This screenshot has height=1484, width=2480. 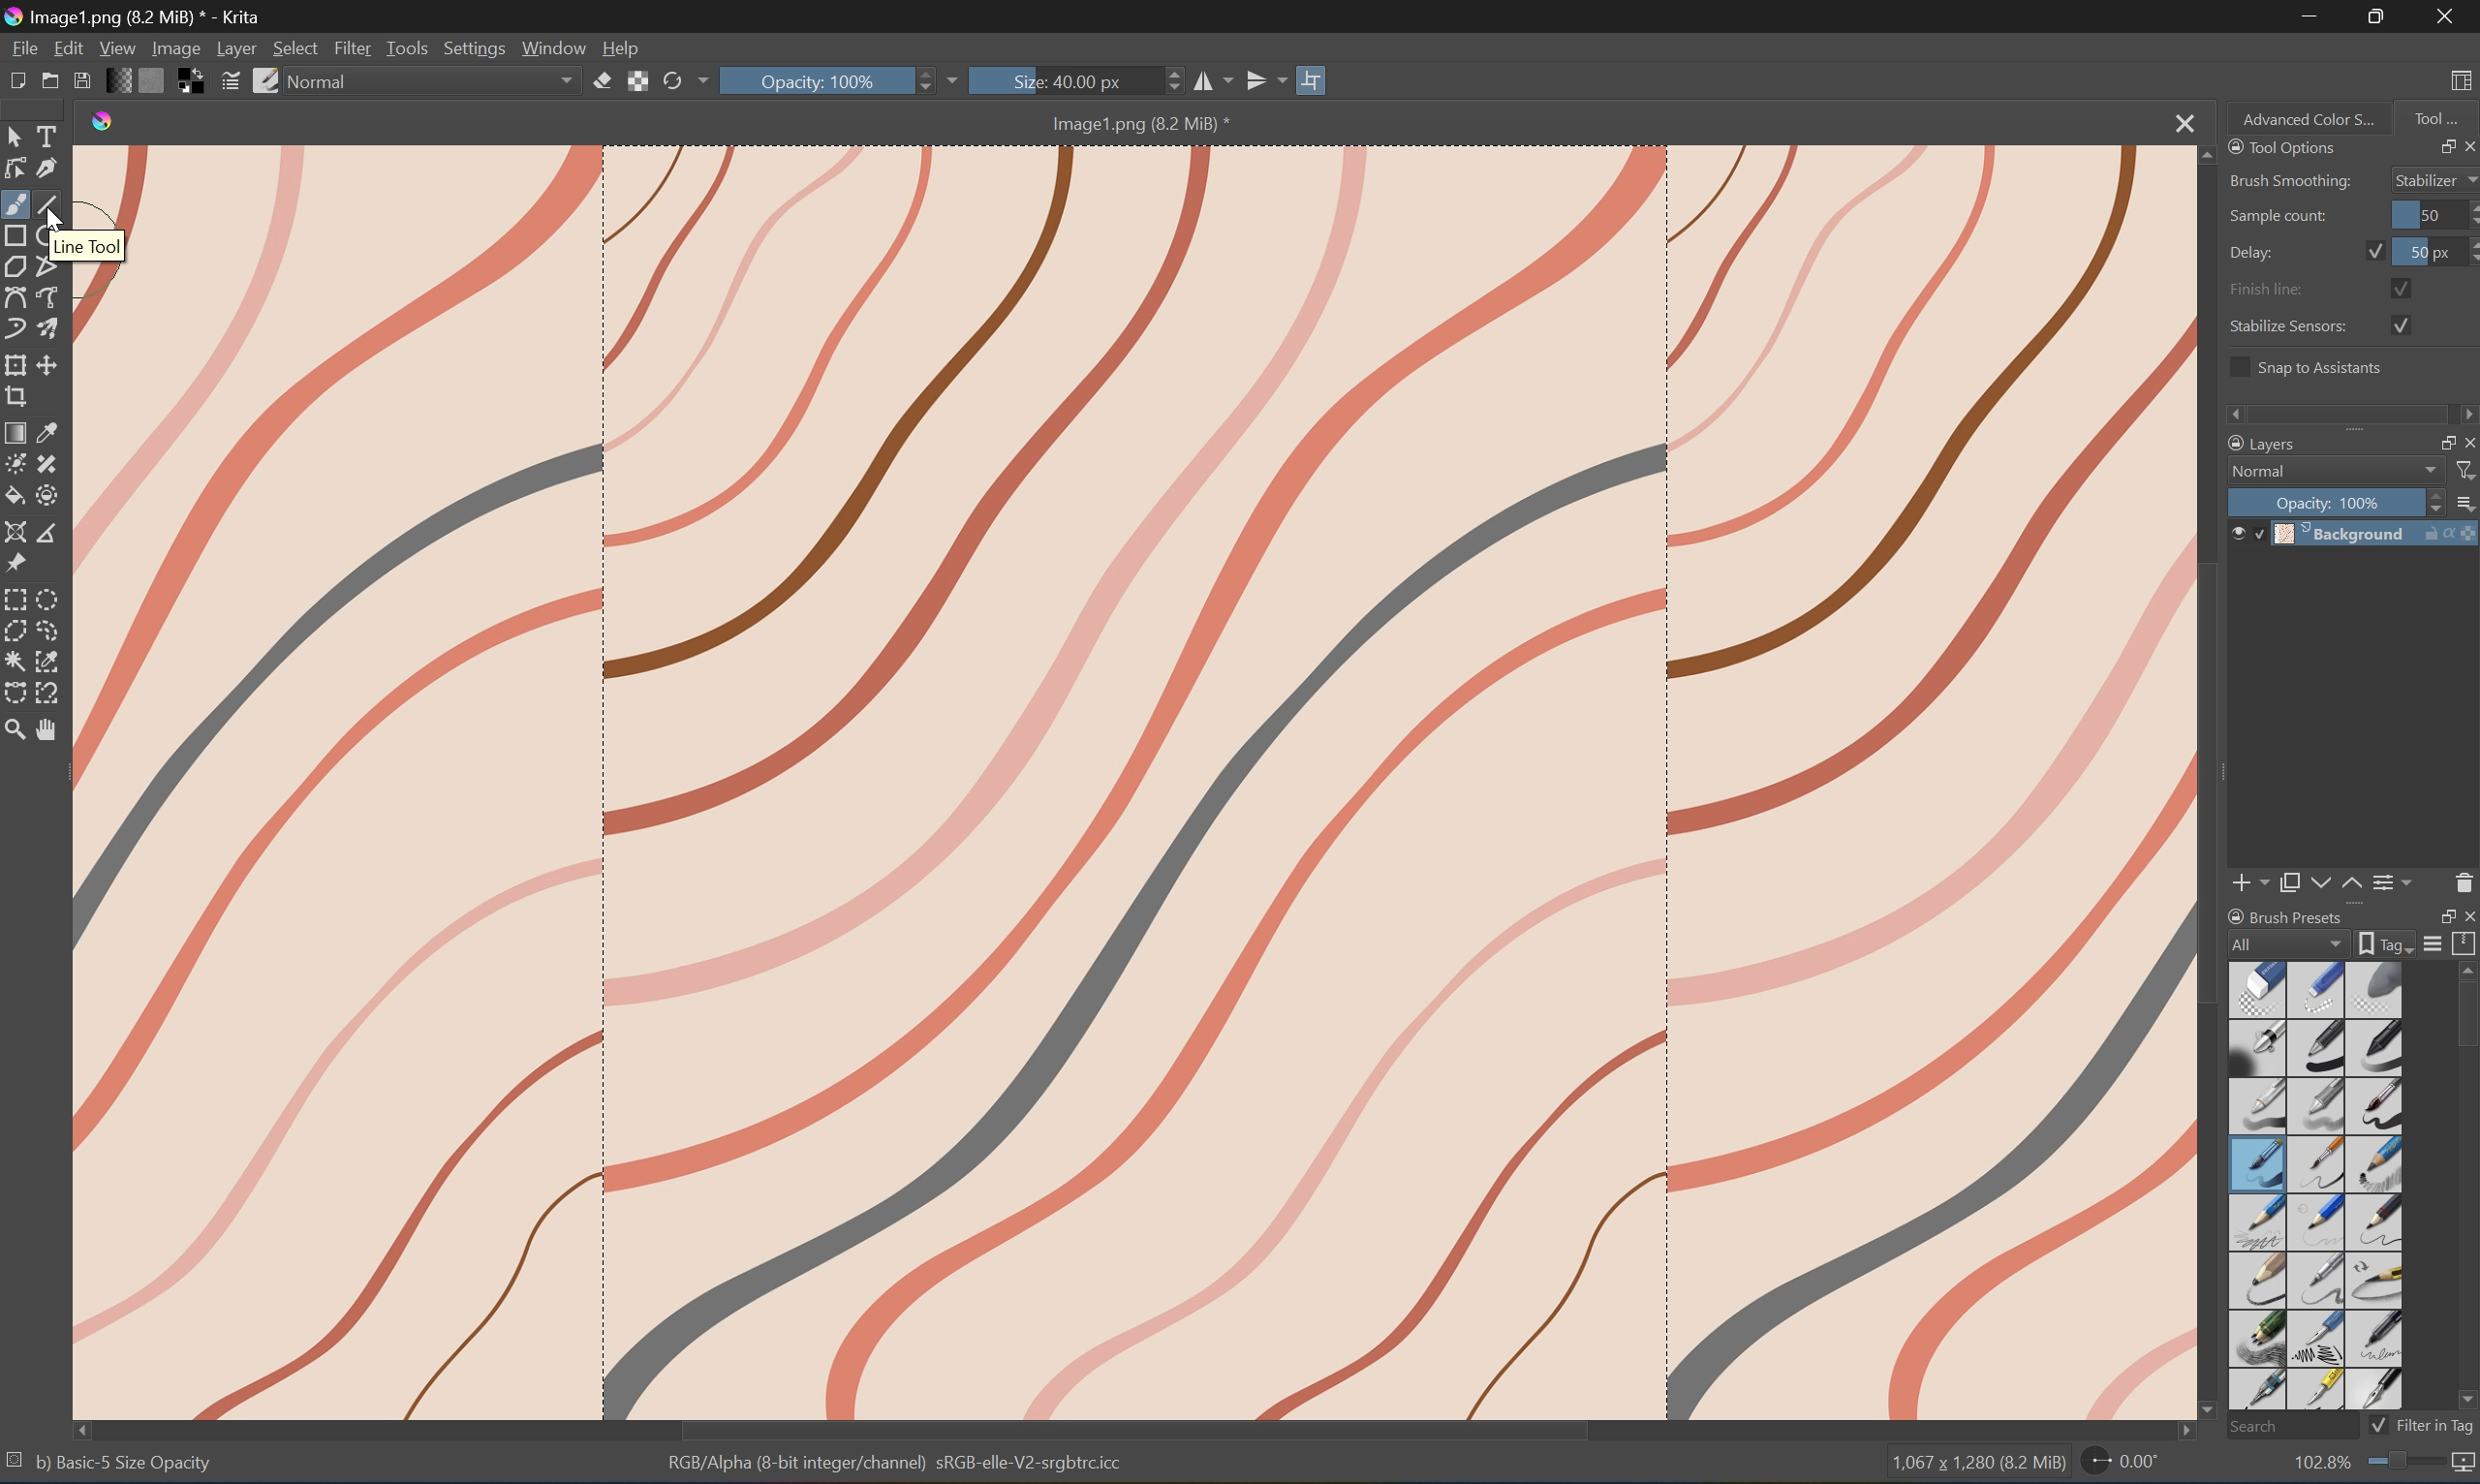 I want to click on Measure the distance between two points, so click(x=48, y=533).